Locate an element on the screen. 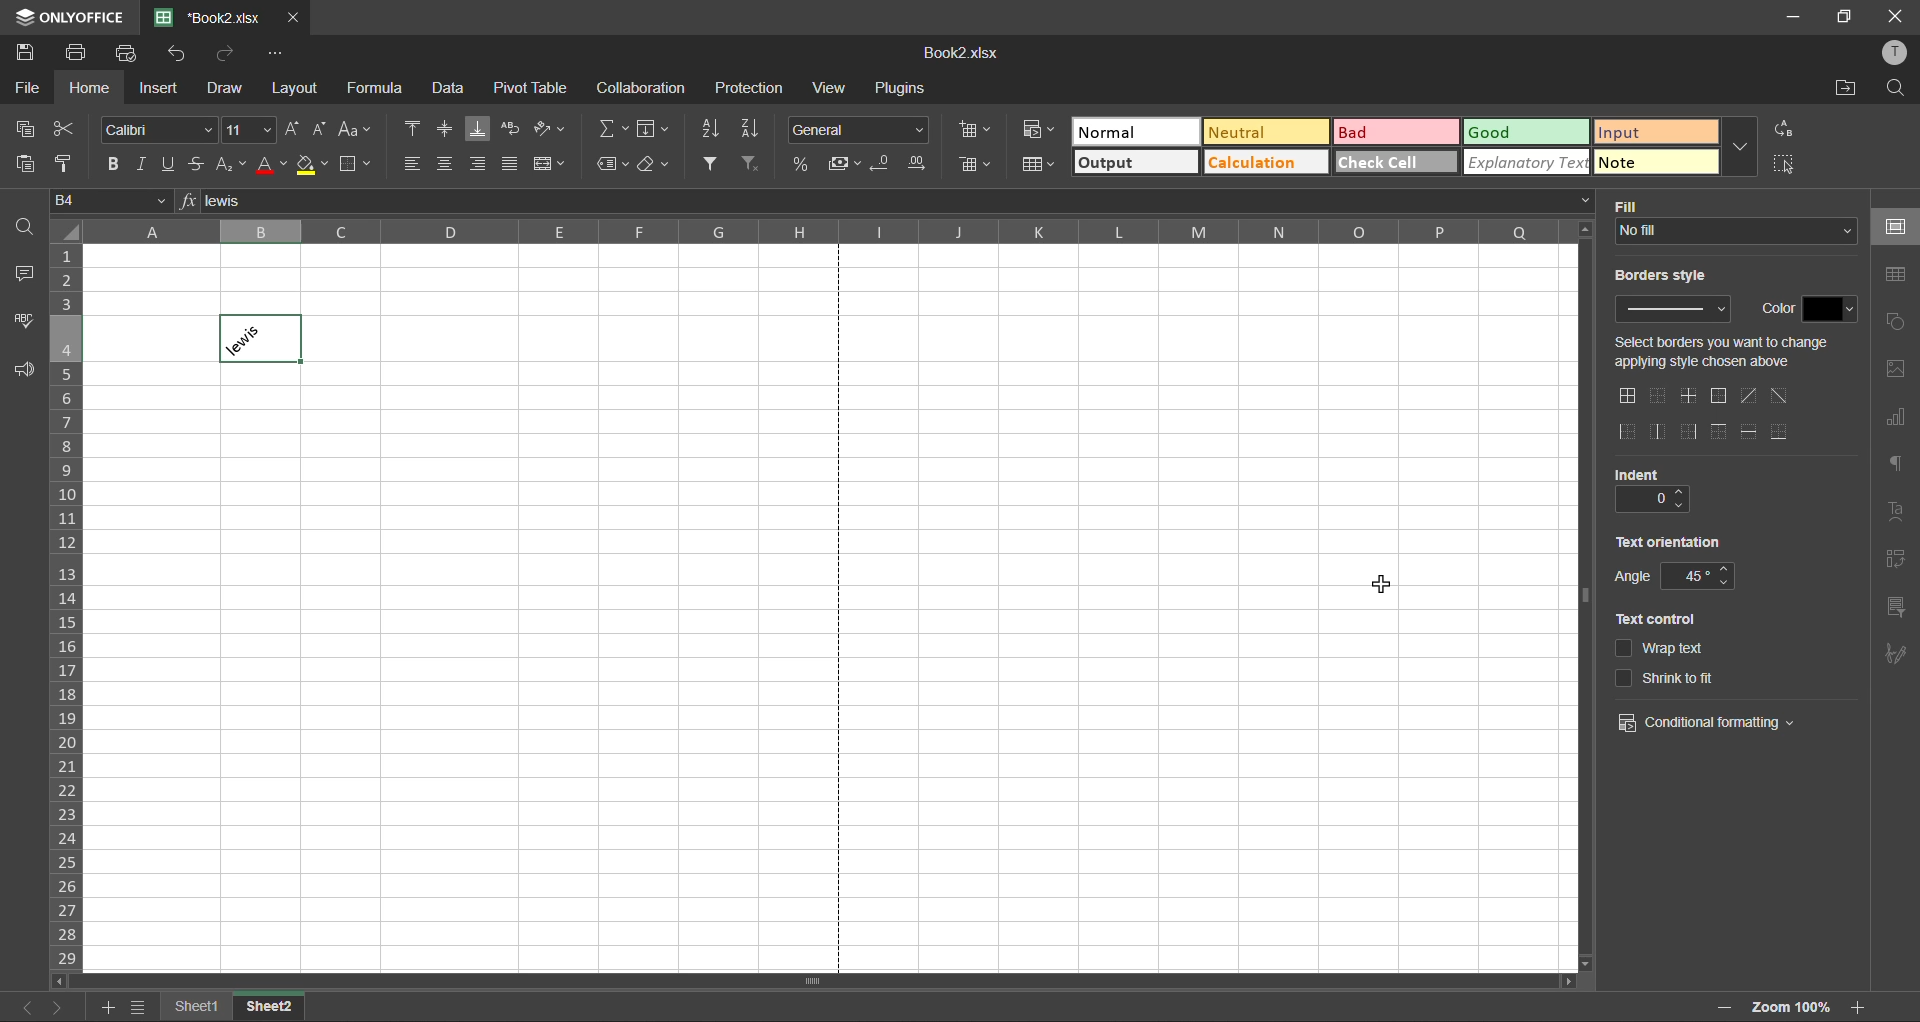 The image size is (1920, 1022). color is located at coordinates (1774, 308).